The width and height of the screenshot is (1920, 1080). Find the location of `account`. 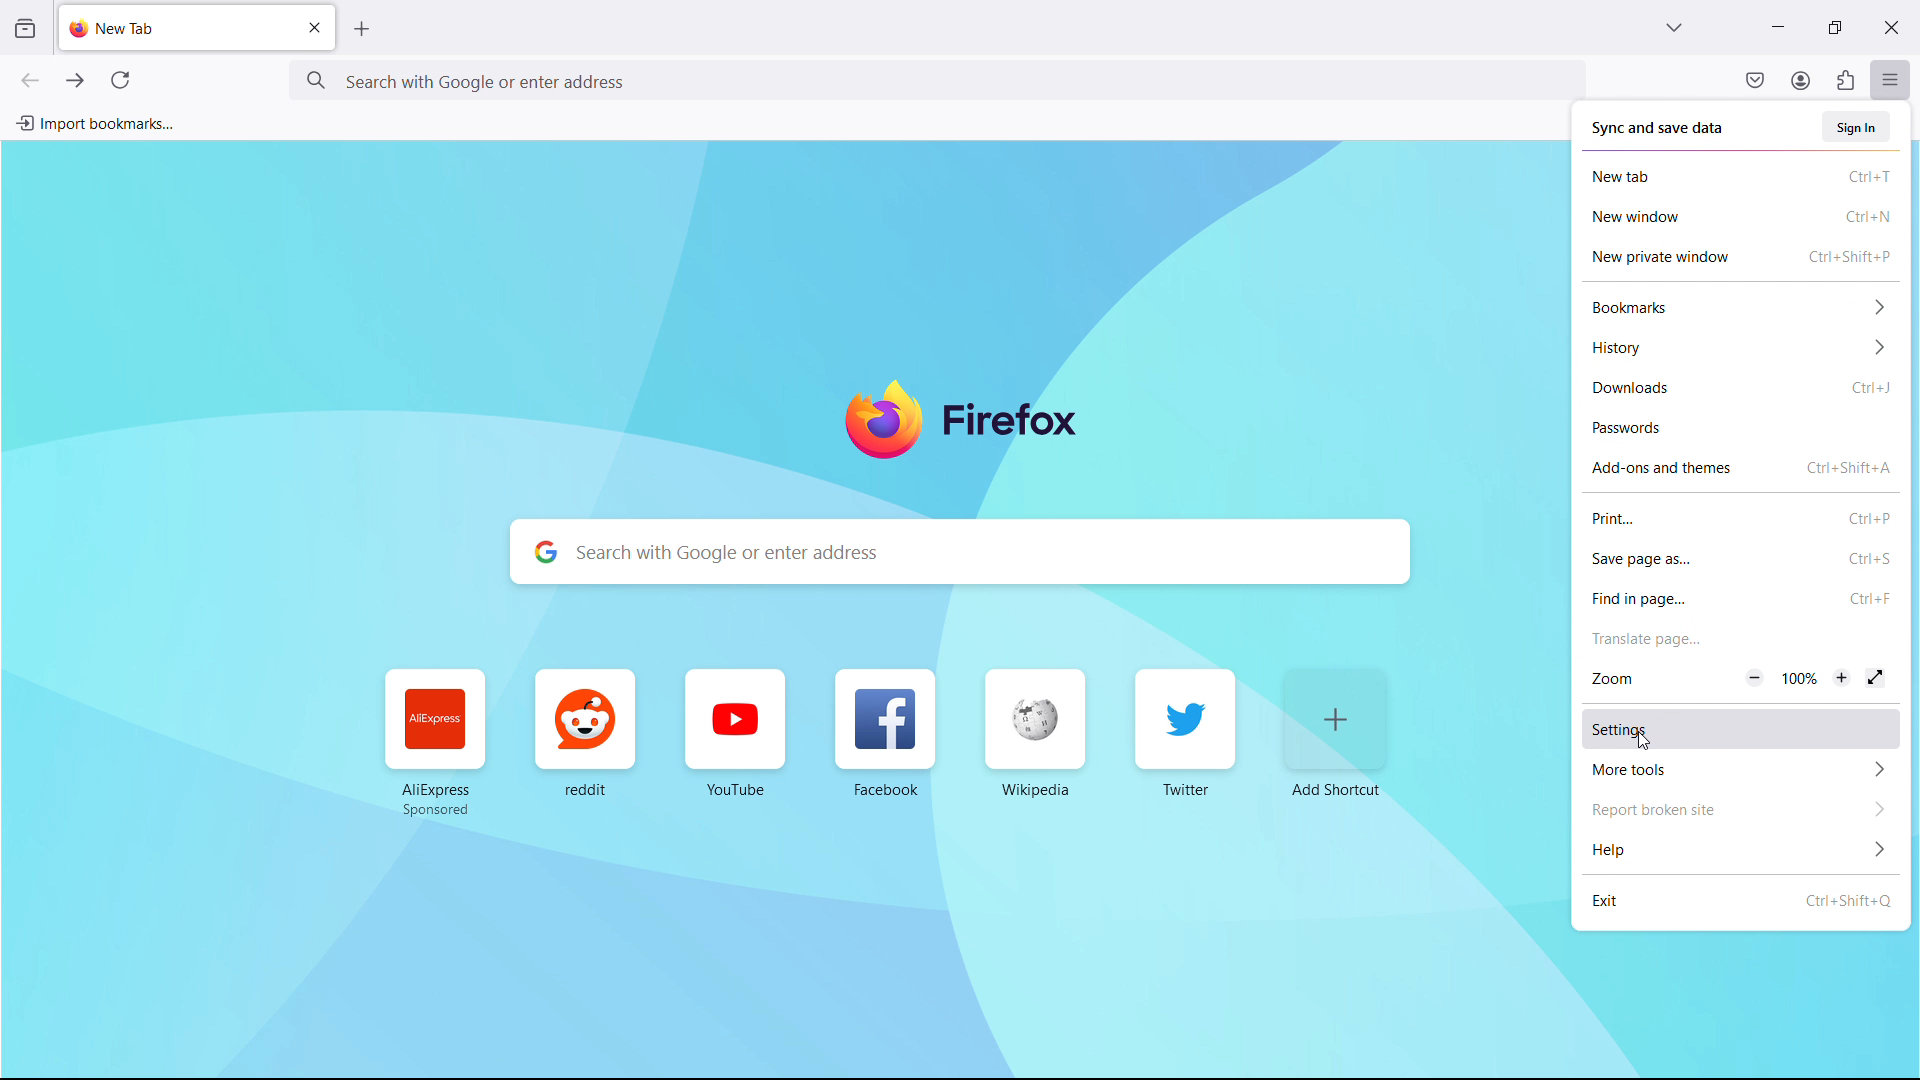

account is located at coordinates (1800, 79).